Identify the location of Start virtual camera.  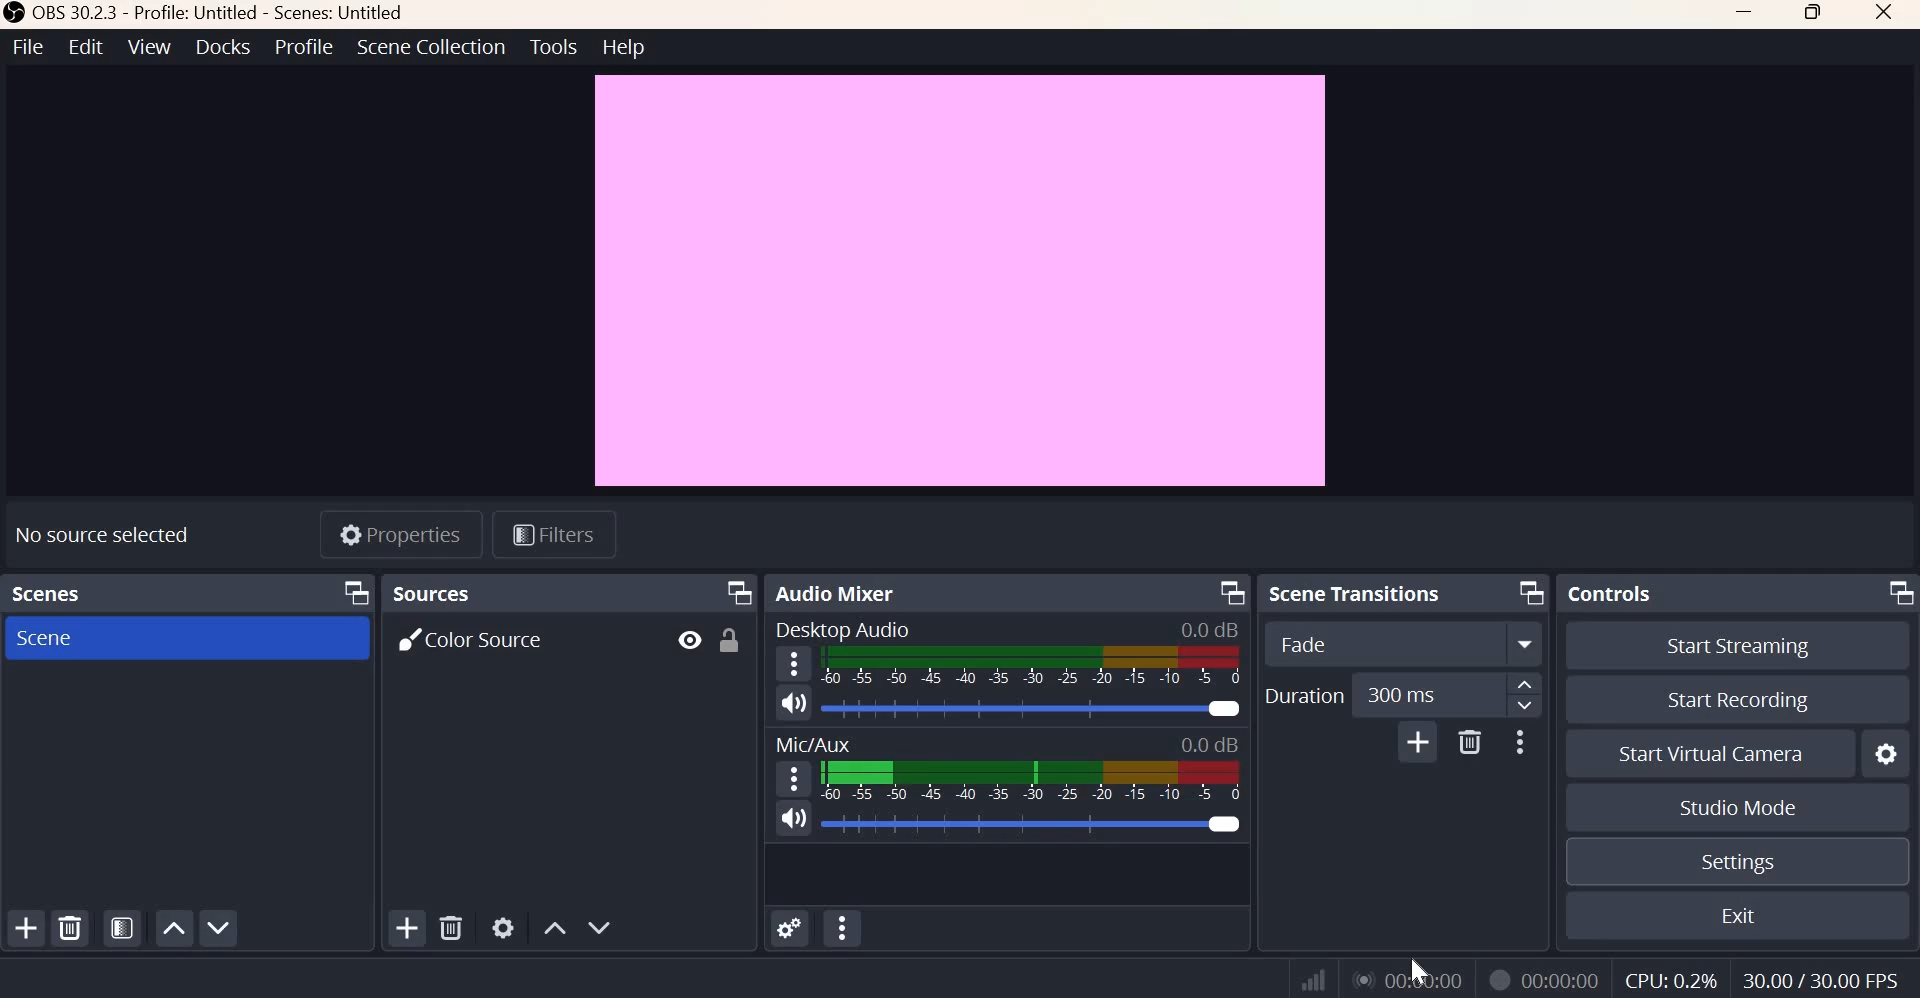
(1714, 751).